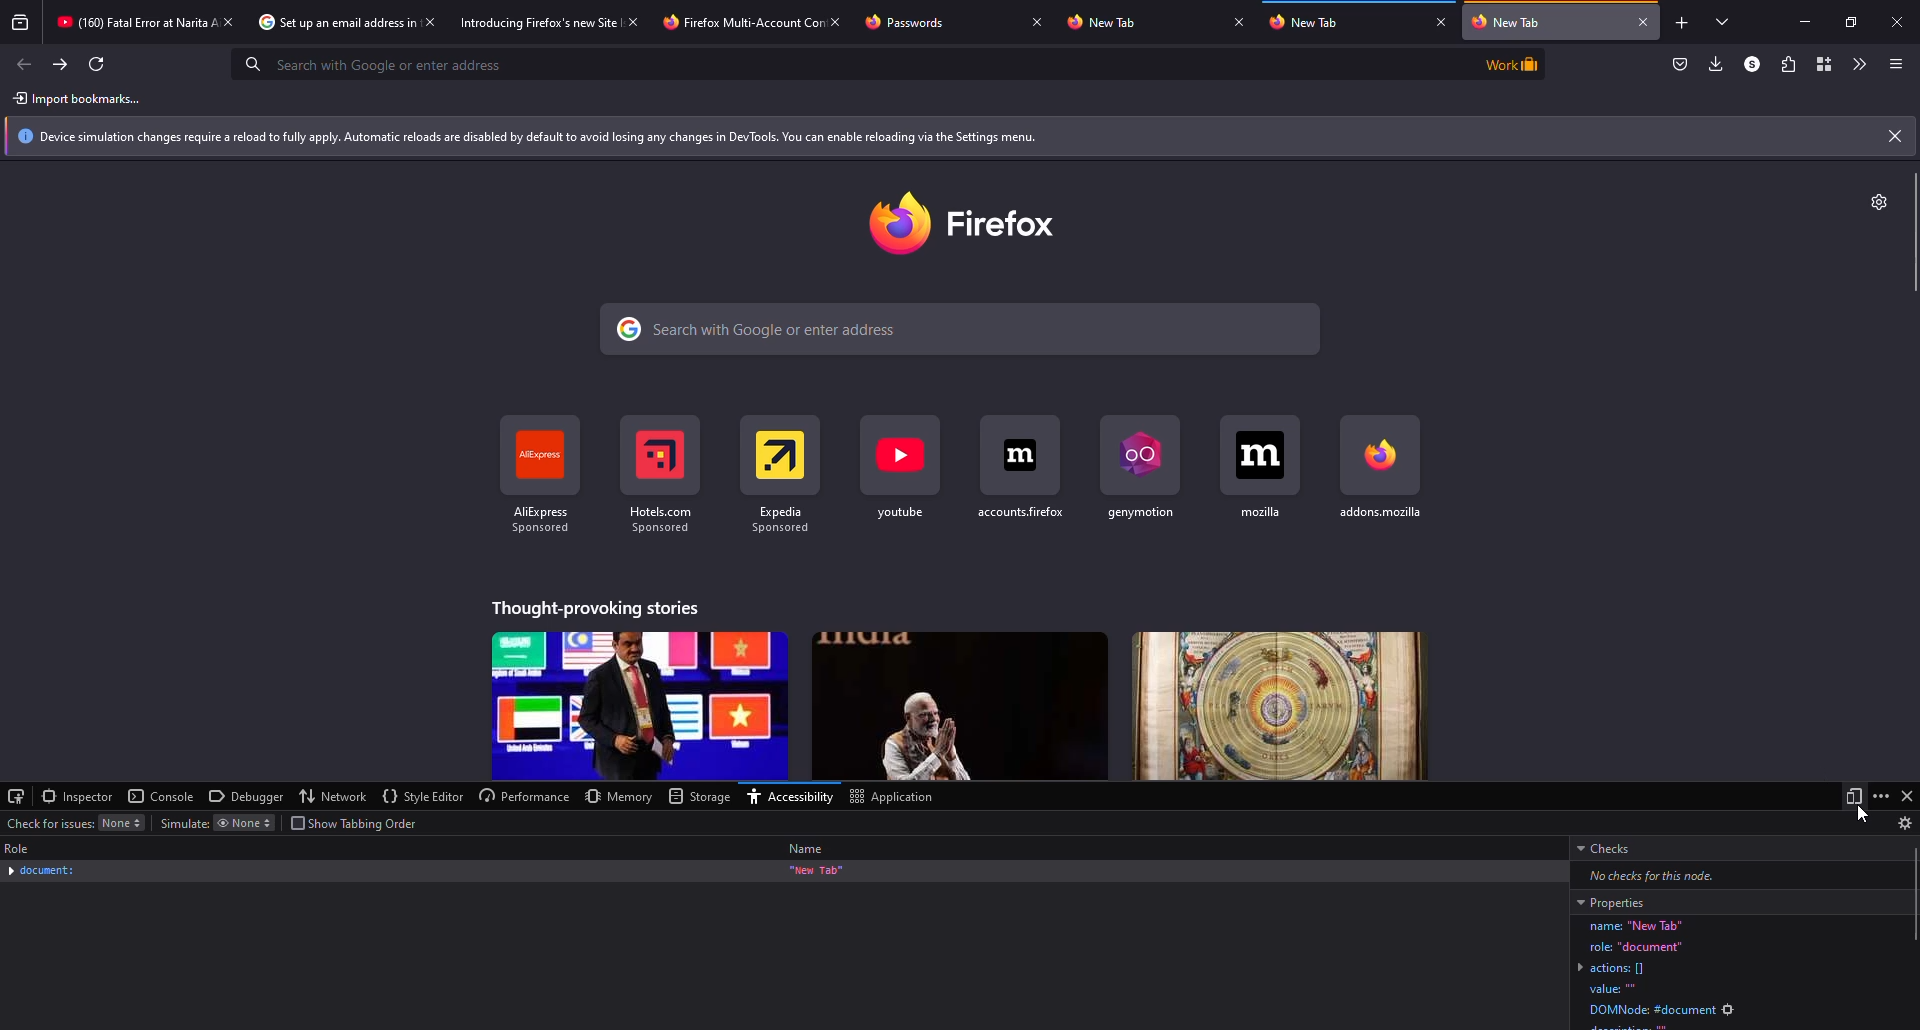 Image resolution: width=1920 pixels, height=1030 pixels. Describe the element at coordinates (1546, 22) in the screenshot. I see `tab` at that location.